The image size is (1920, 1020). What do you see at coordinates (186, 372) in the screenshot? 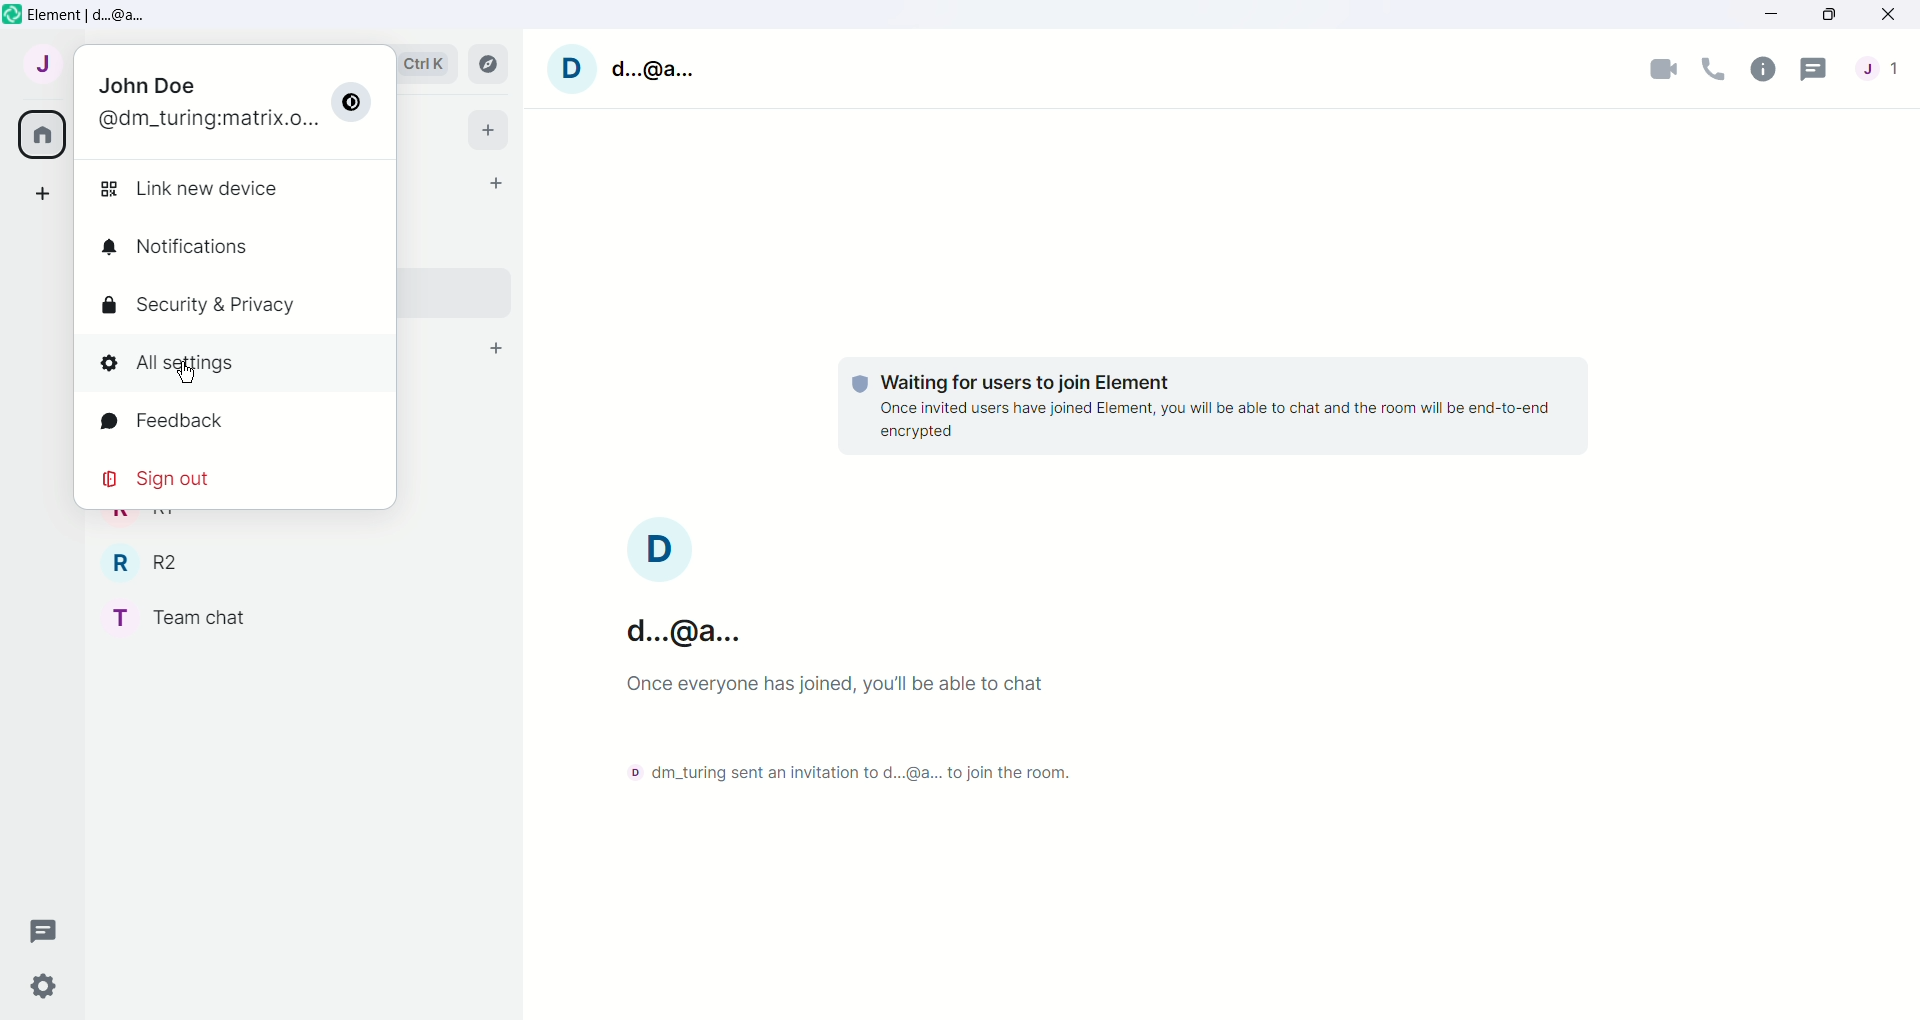
I see `Cursor` at bounding box center [186, 372].